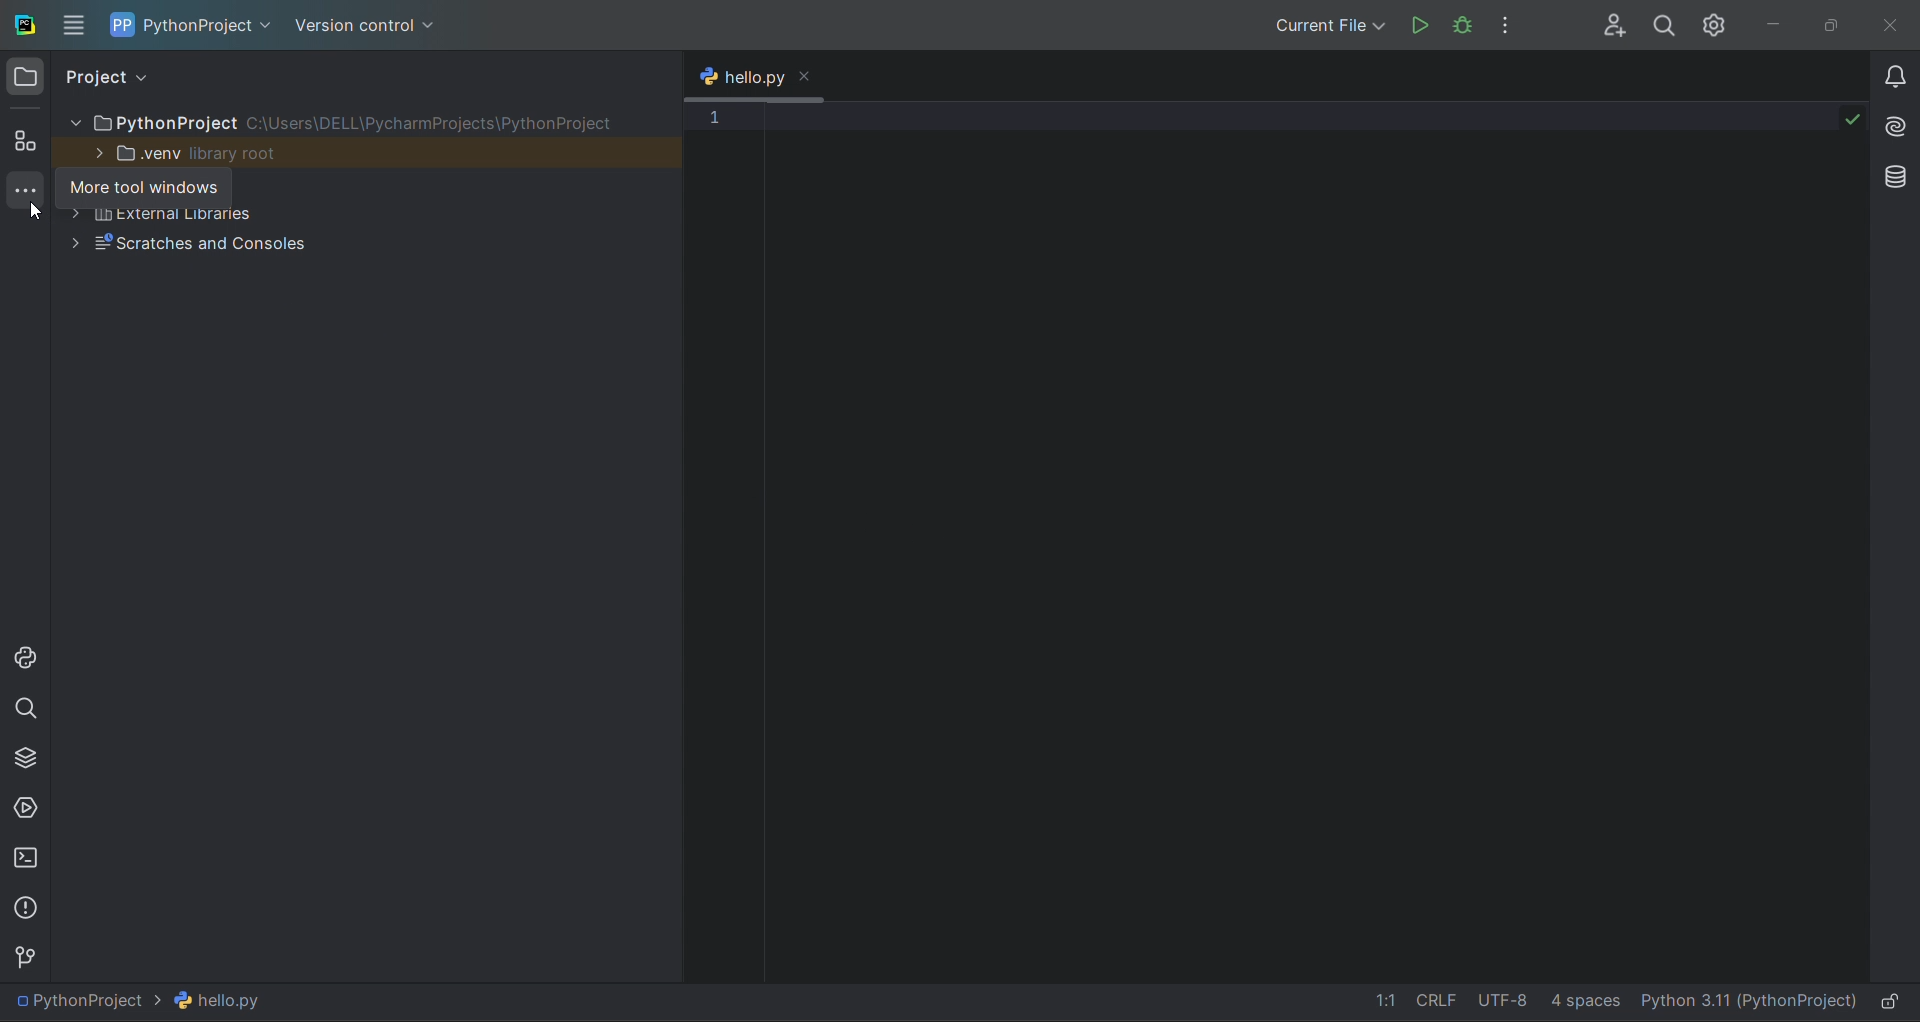 This screenshot has height=1022, width=1920. Describe the element at coordinates (134, 153) in the screenshot. I see `.venv` at that location.